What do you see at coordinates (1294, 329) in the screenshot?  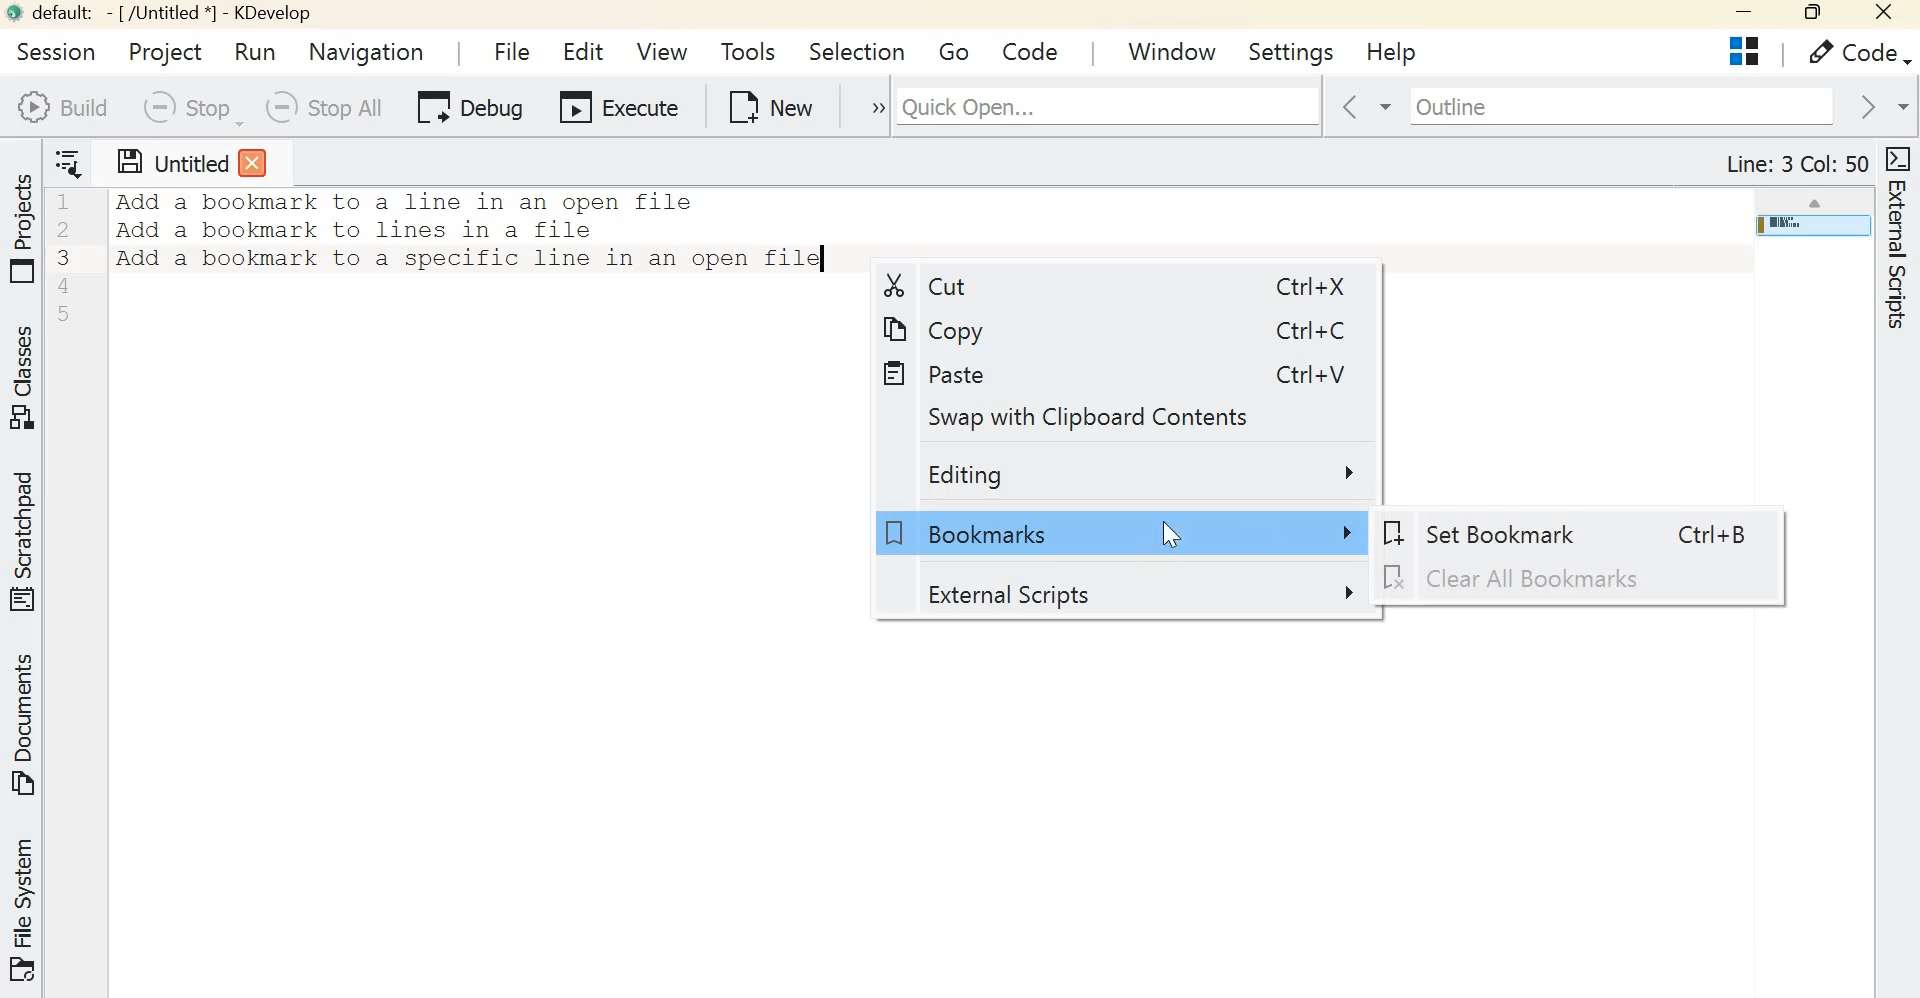 I see `Ctrl+C` at bounding box center [1294, 329].